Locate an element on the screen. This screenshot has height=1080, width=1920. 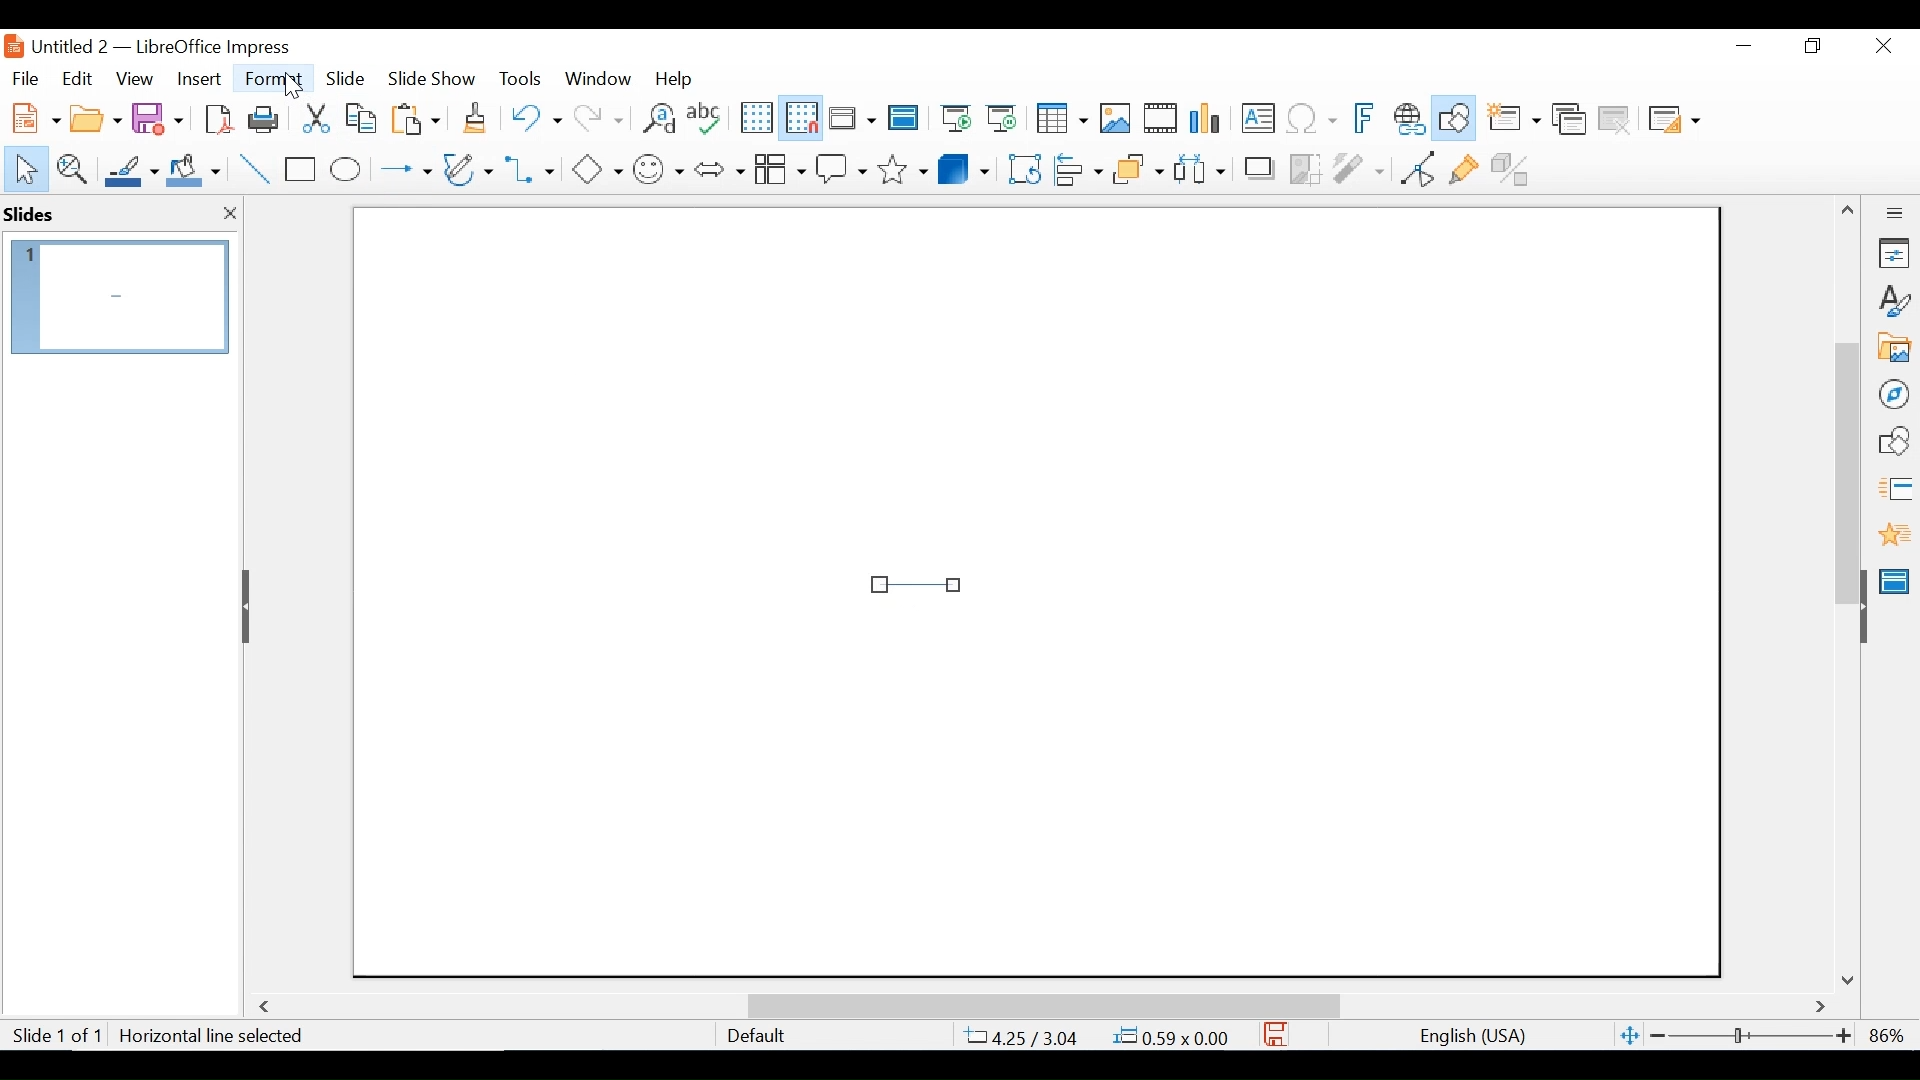
New slide is located at coordinates (1513, 120).